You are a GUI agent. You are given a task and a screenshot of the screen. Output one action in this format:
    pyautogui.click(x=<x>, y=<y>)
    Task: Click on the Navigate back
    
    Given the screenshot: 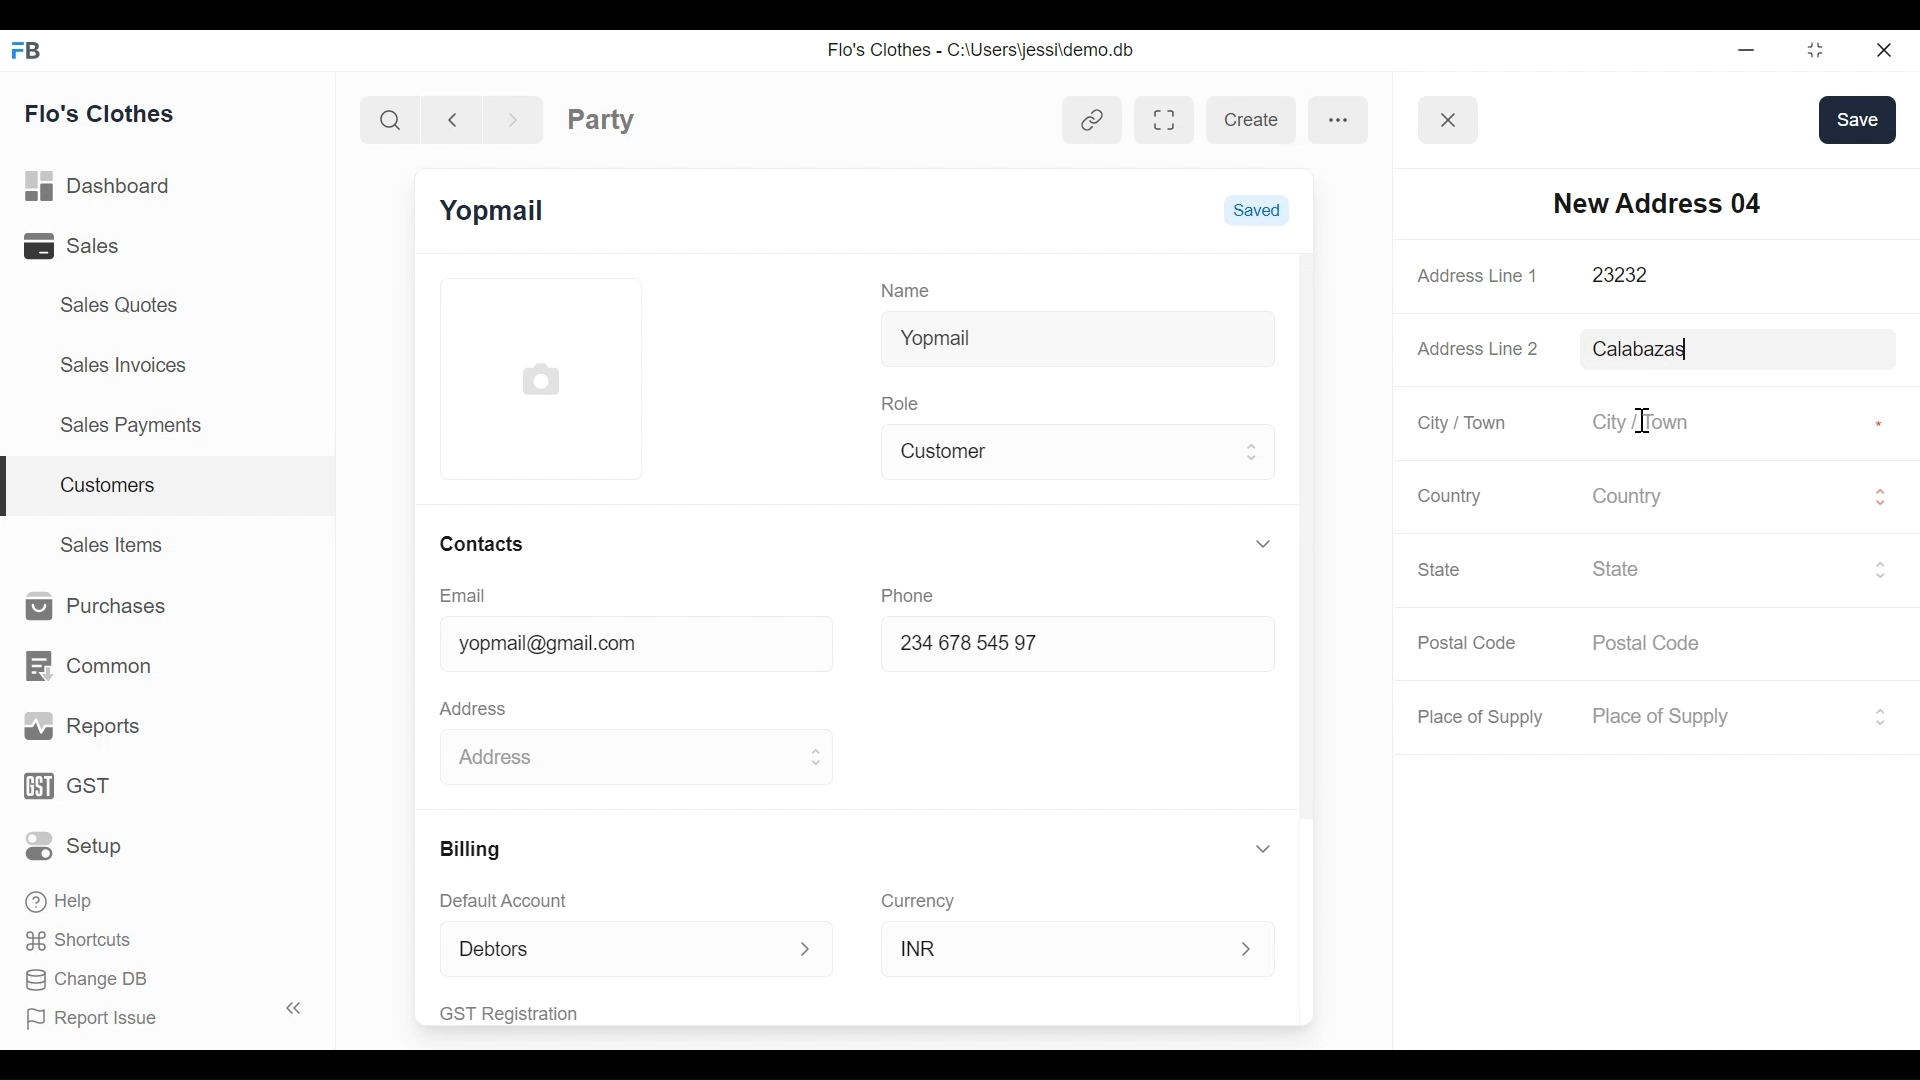 What is the action you would take?
    pyautogui.click(x=450, y=118)
    